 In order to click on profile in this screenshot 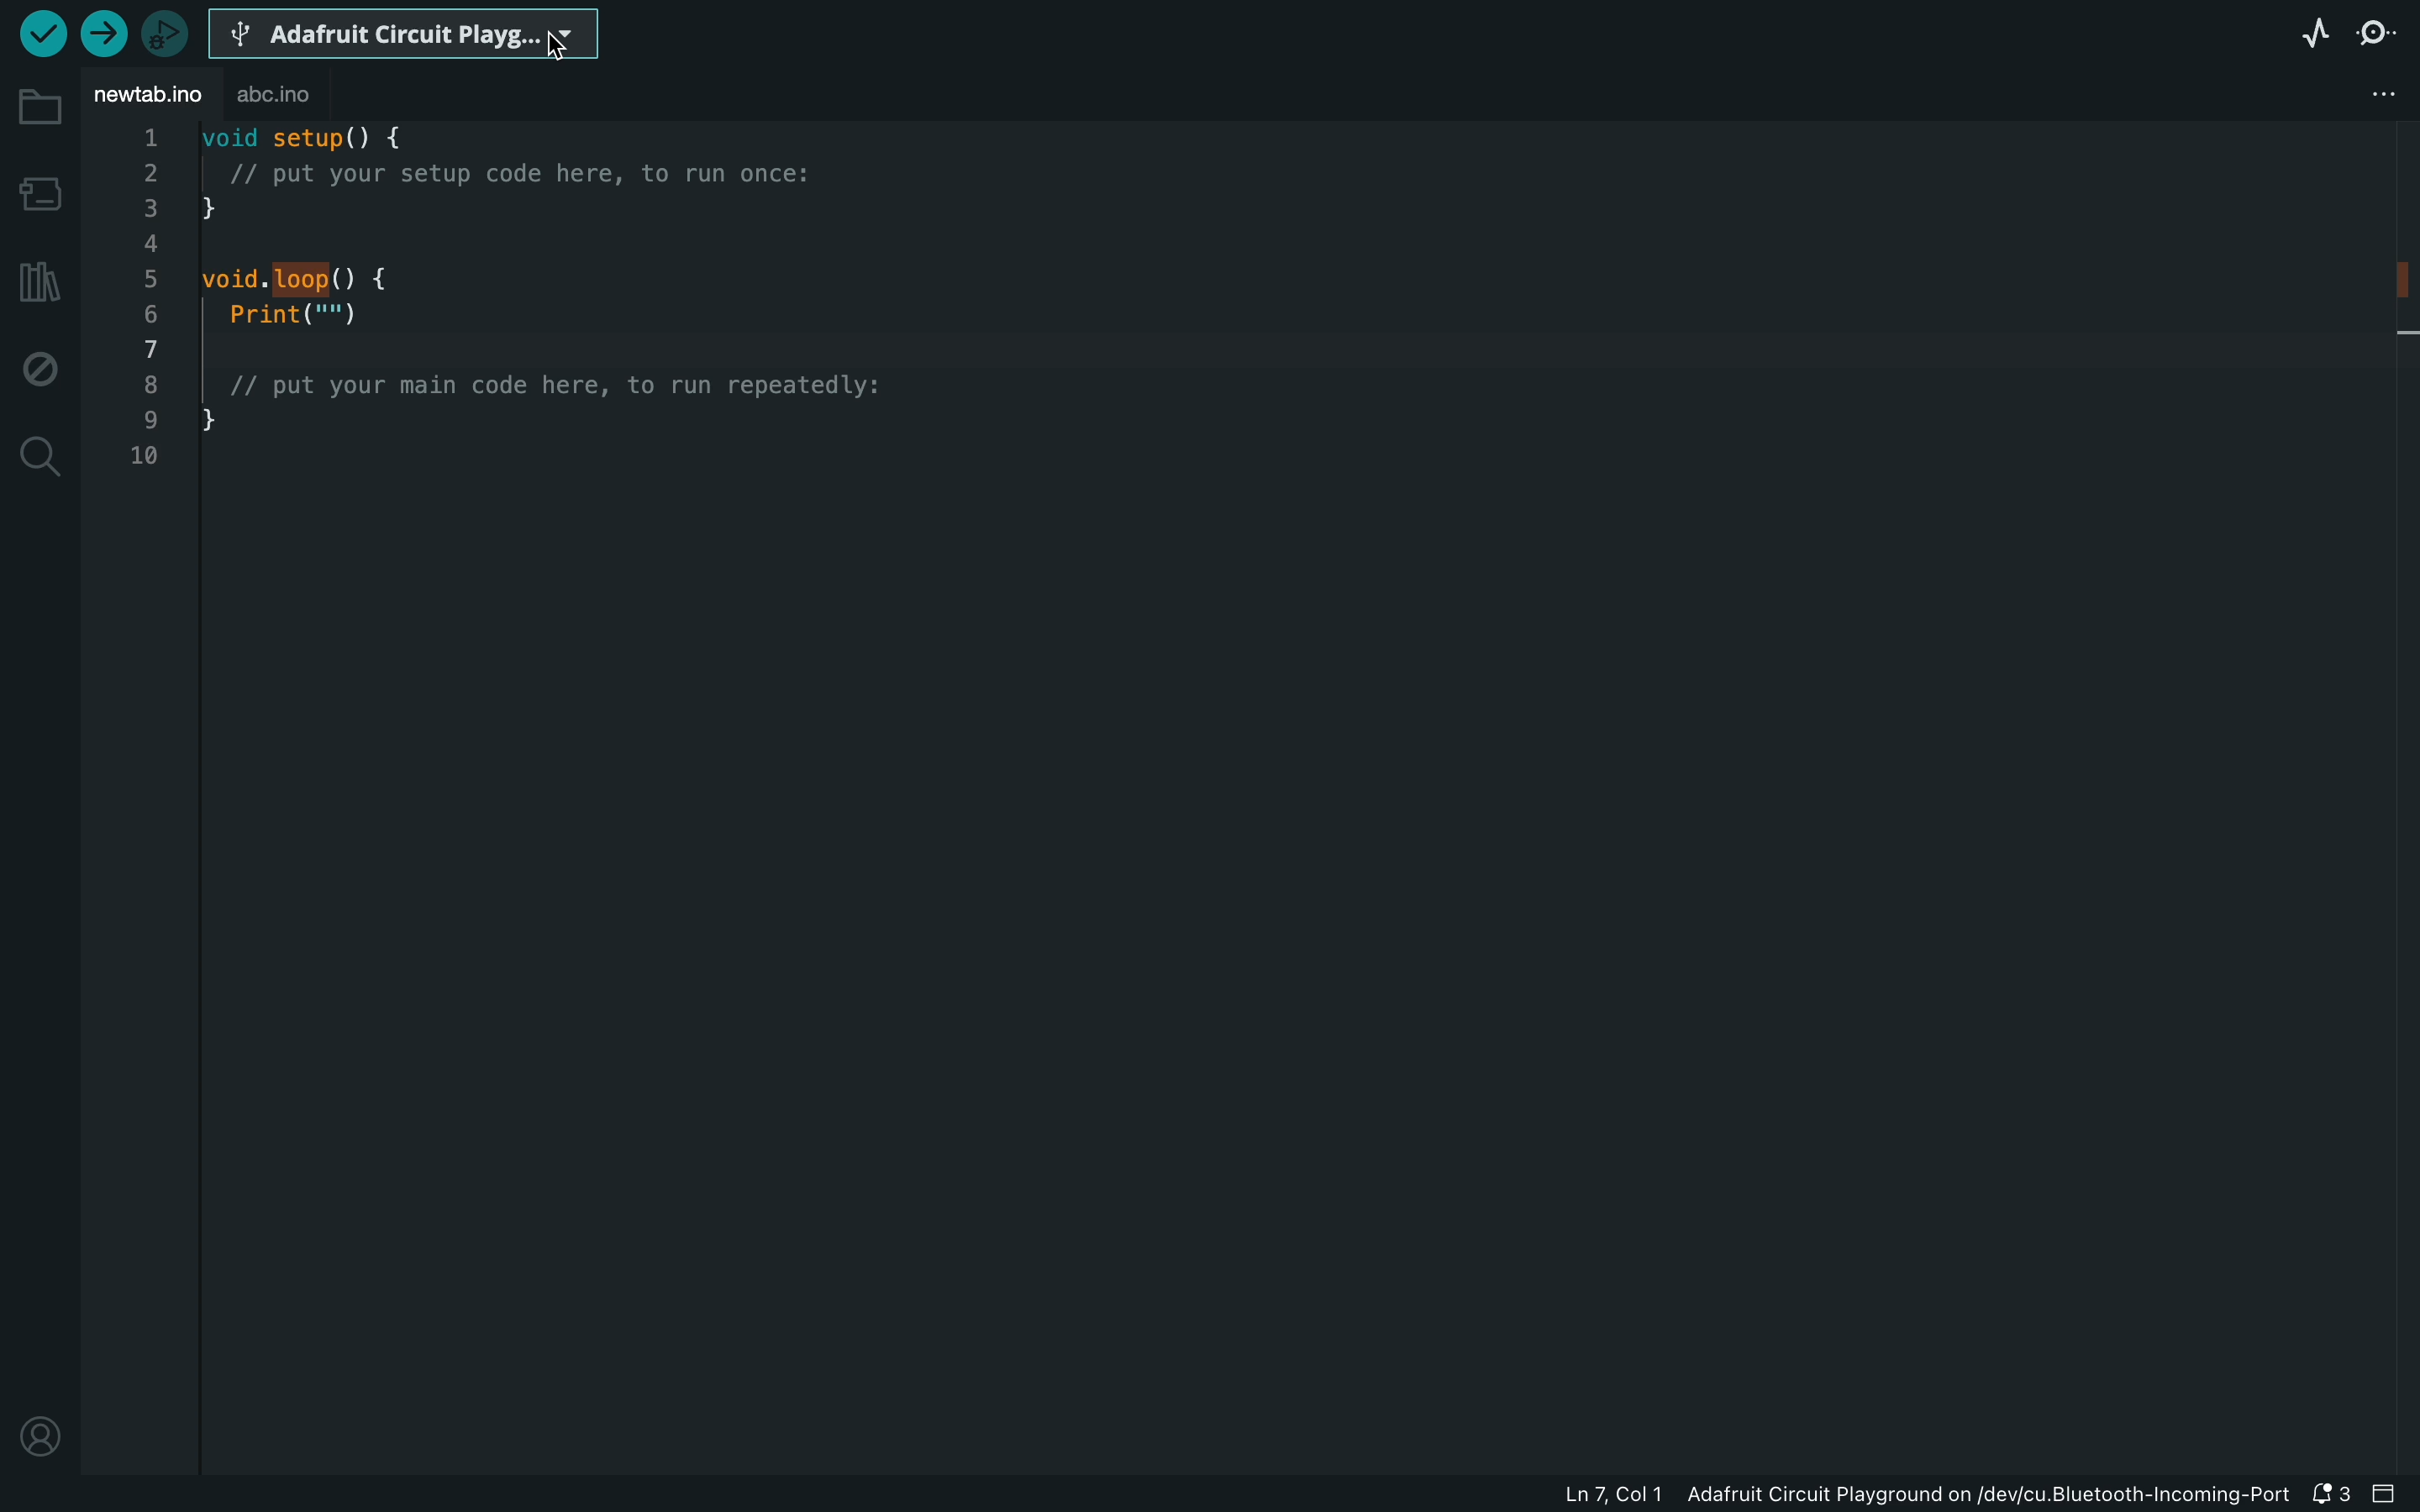, I will do `click(46, 1435)`.